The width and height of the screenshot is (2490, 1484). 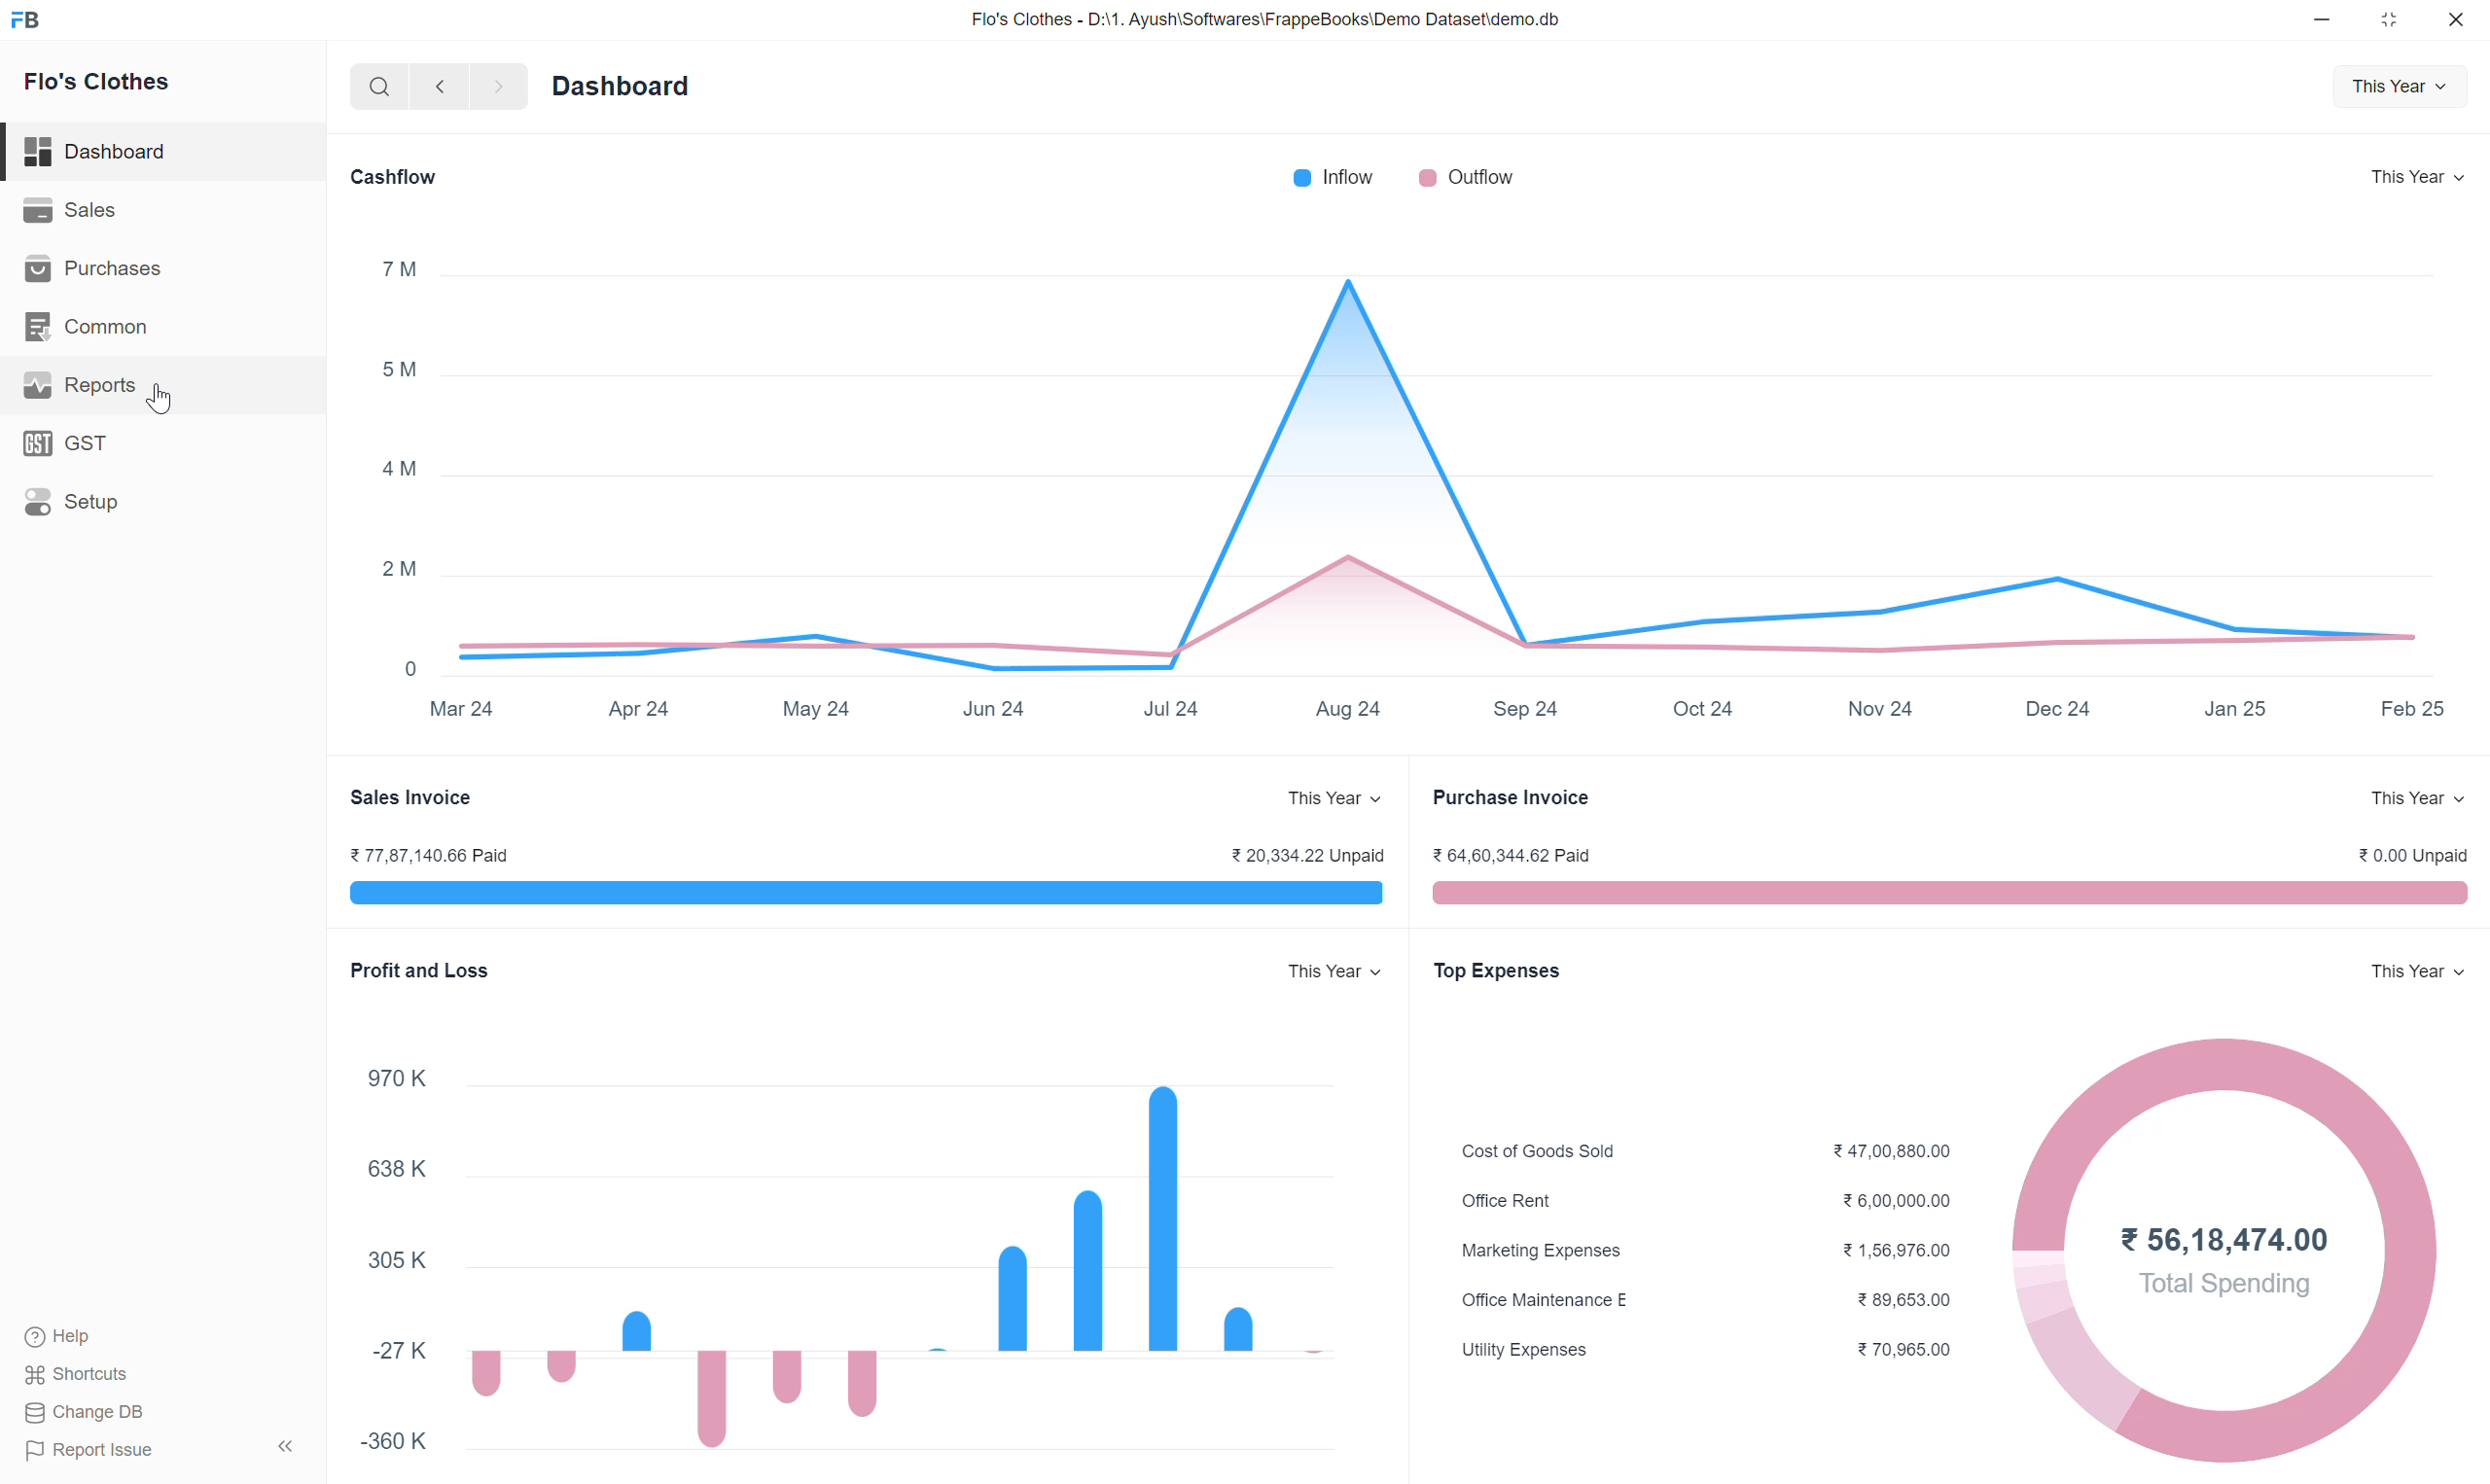 What do you see at coordinates (162, 1453) in the screenshot?
I see `Report Issue` at bounding box center [162, 1453].